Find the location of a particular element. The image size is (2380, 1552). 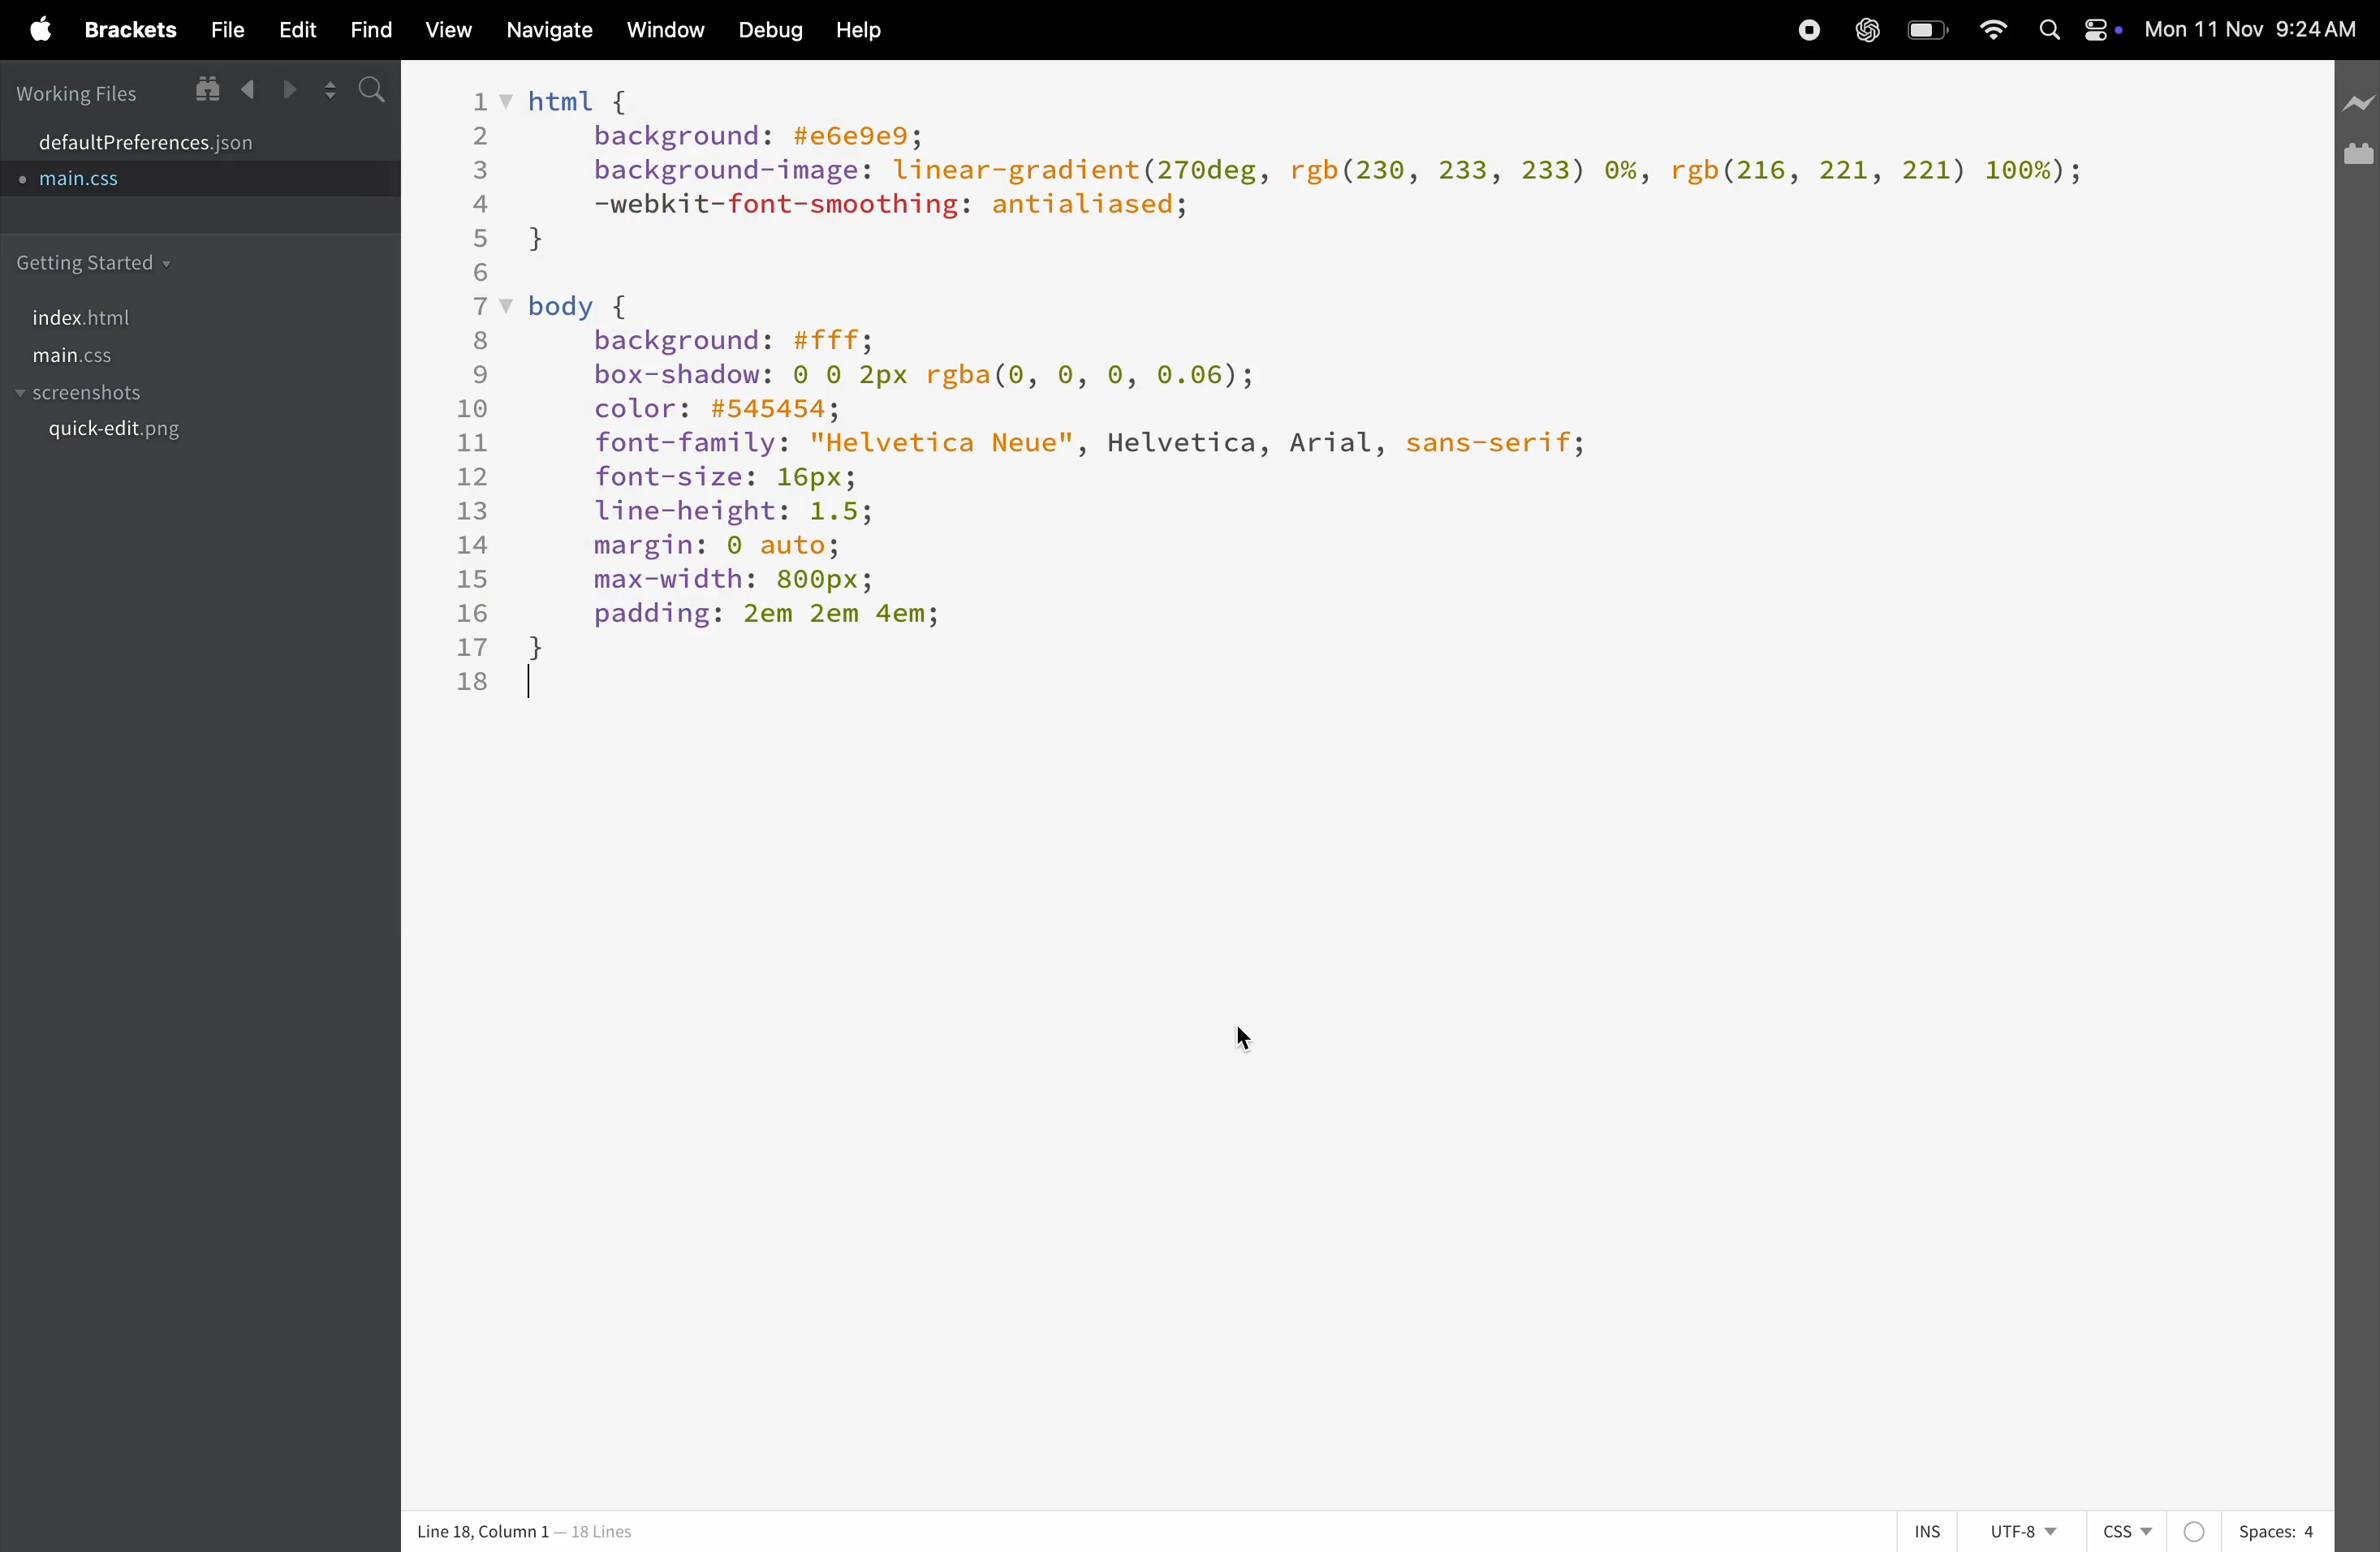

icon is located at coordinates (2359, 103).